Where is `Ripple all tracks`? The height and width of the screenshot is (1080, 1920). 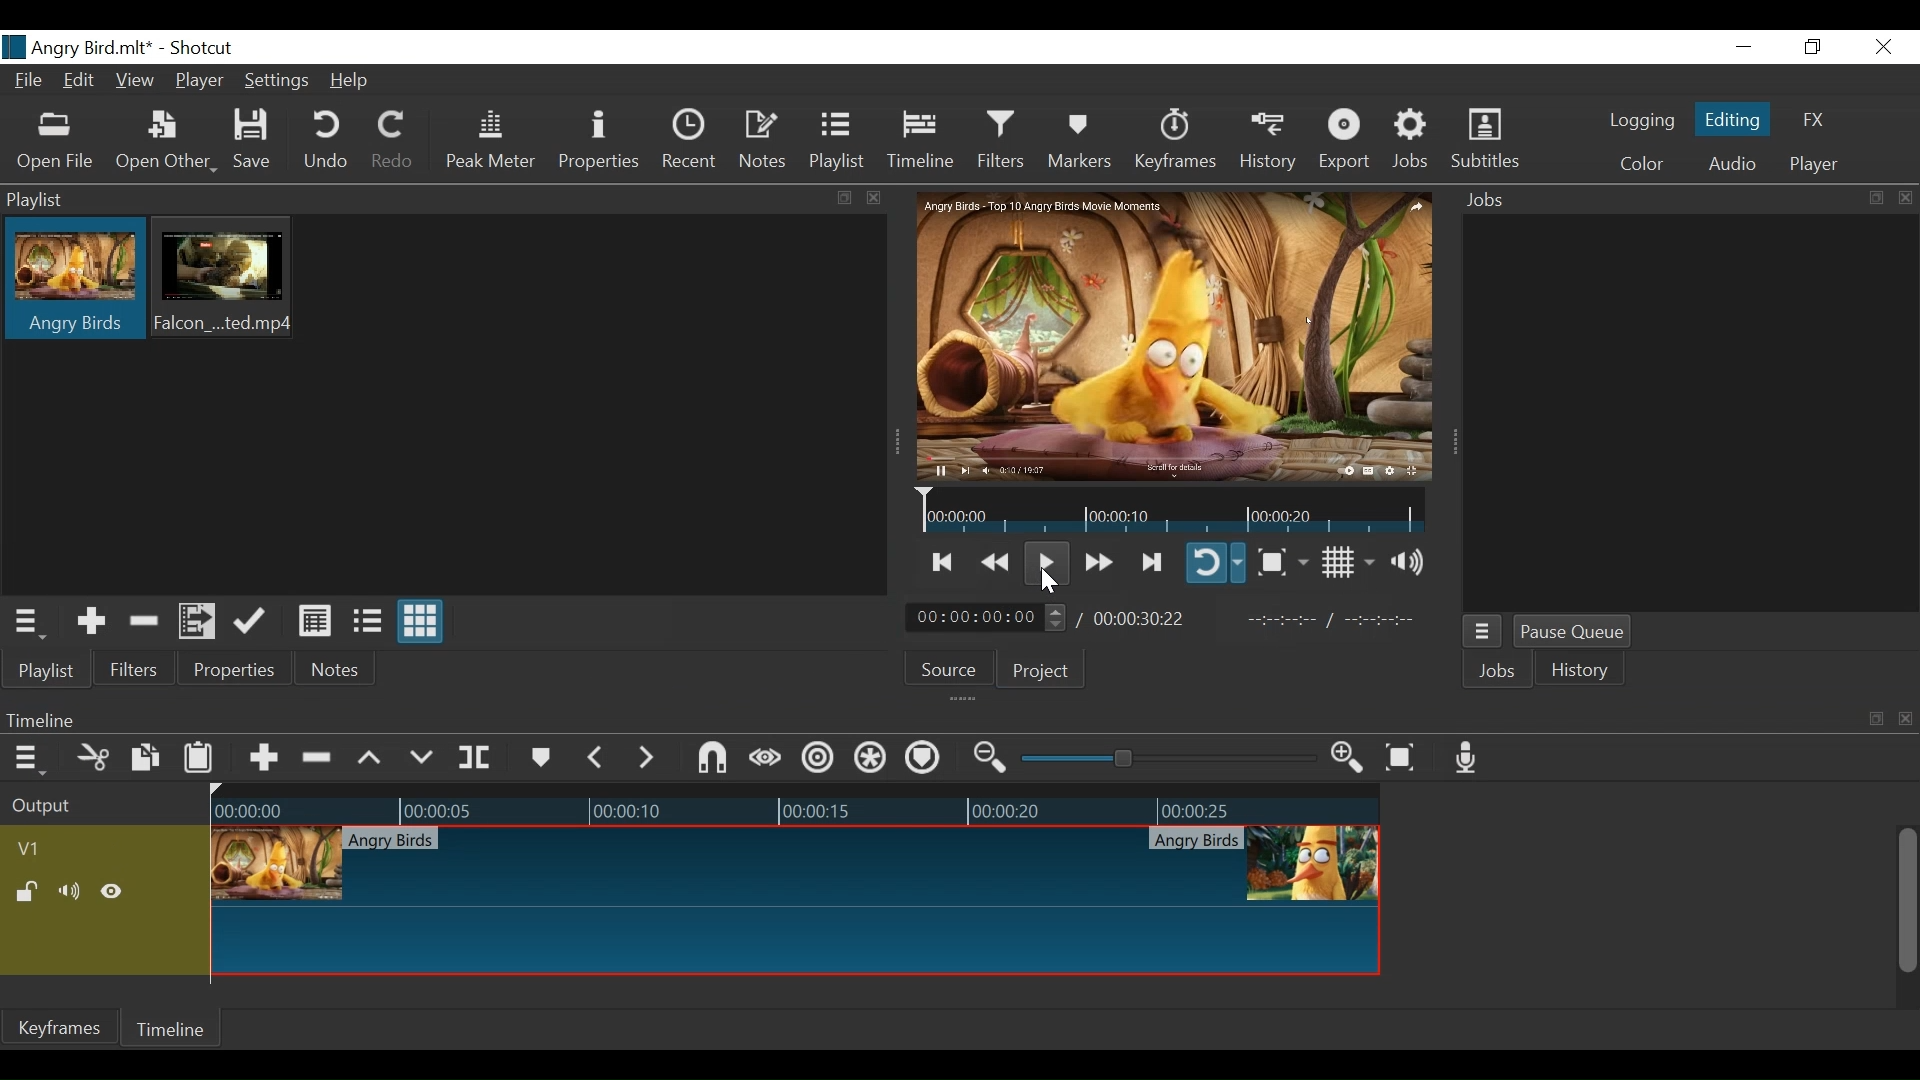 Ripple all tracks is located at coordinates (869, 759).